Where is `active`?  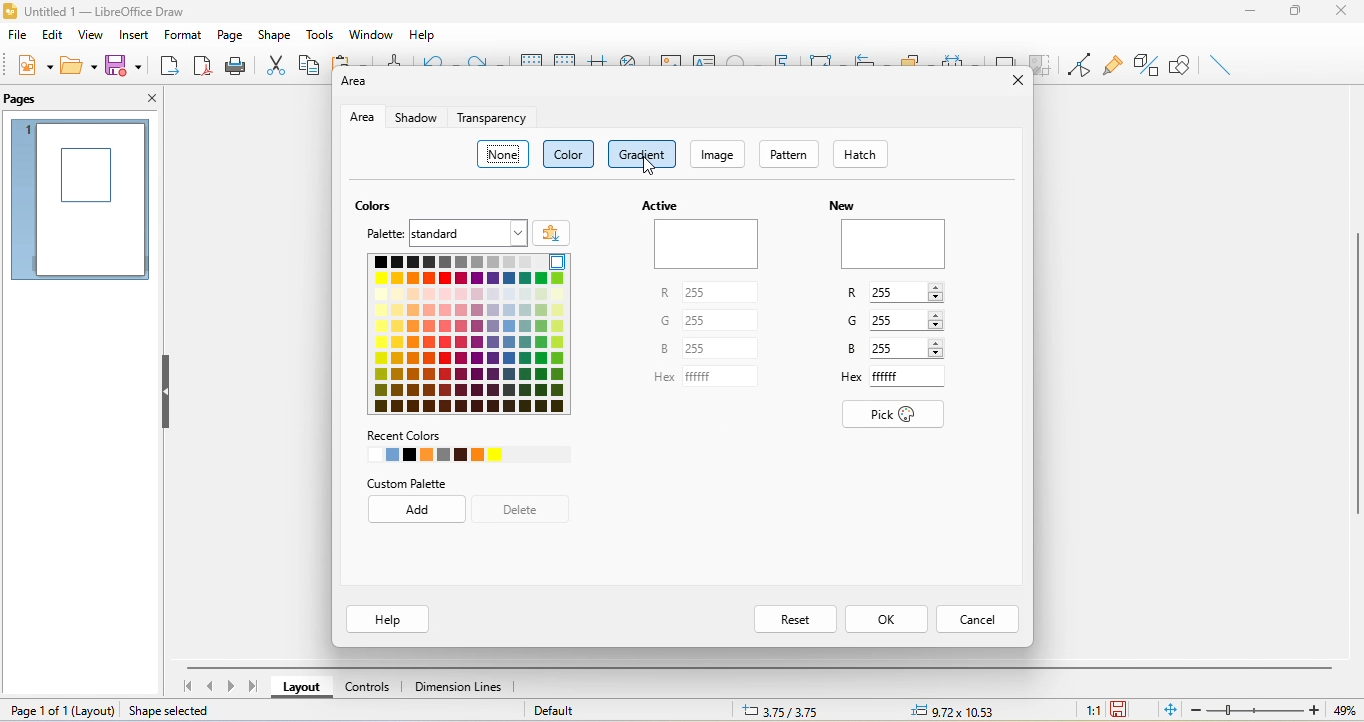
active is located at coordinates (705, 236).